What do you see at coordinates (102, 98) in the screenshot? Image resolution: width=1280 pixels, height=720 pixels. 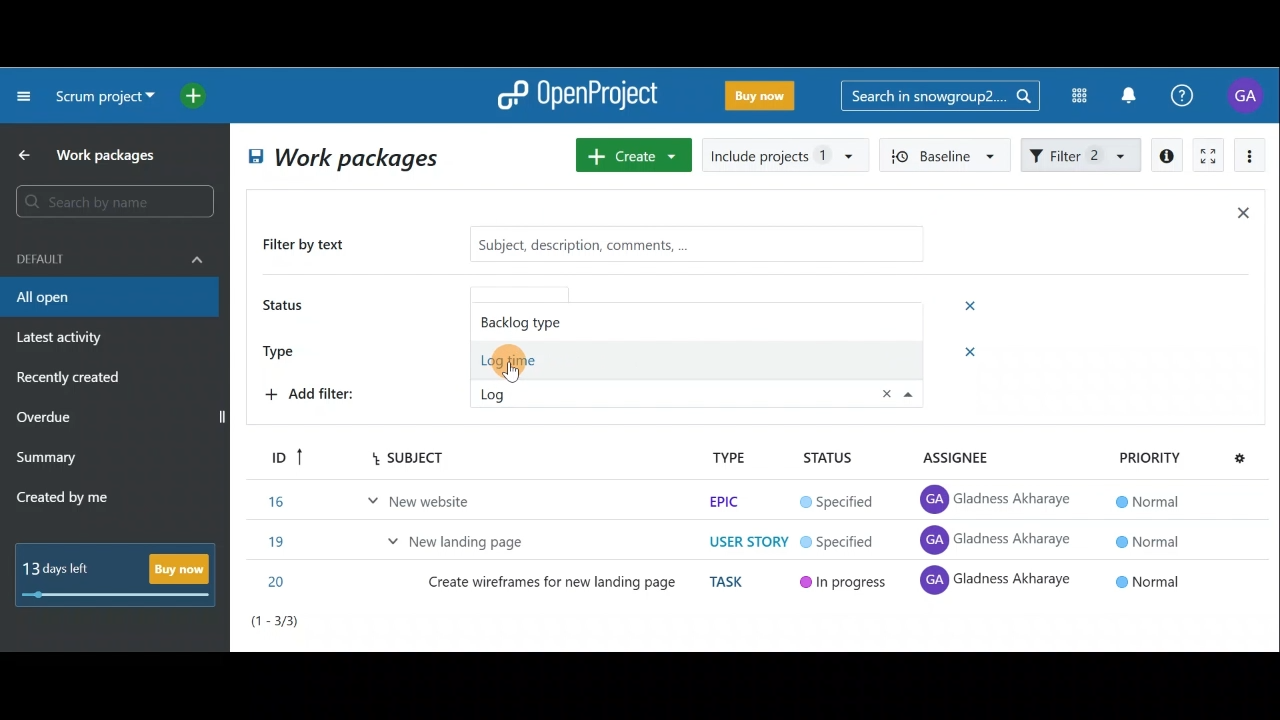 I see `Project name` at bounding box center [102, 98].